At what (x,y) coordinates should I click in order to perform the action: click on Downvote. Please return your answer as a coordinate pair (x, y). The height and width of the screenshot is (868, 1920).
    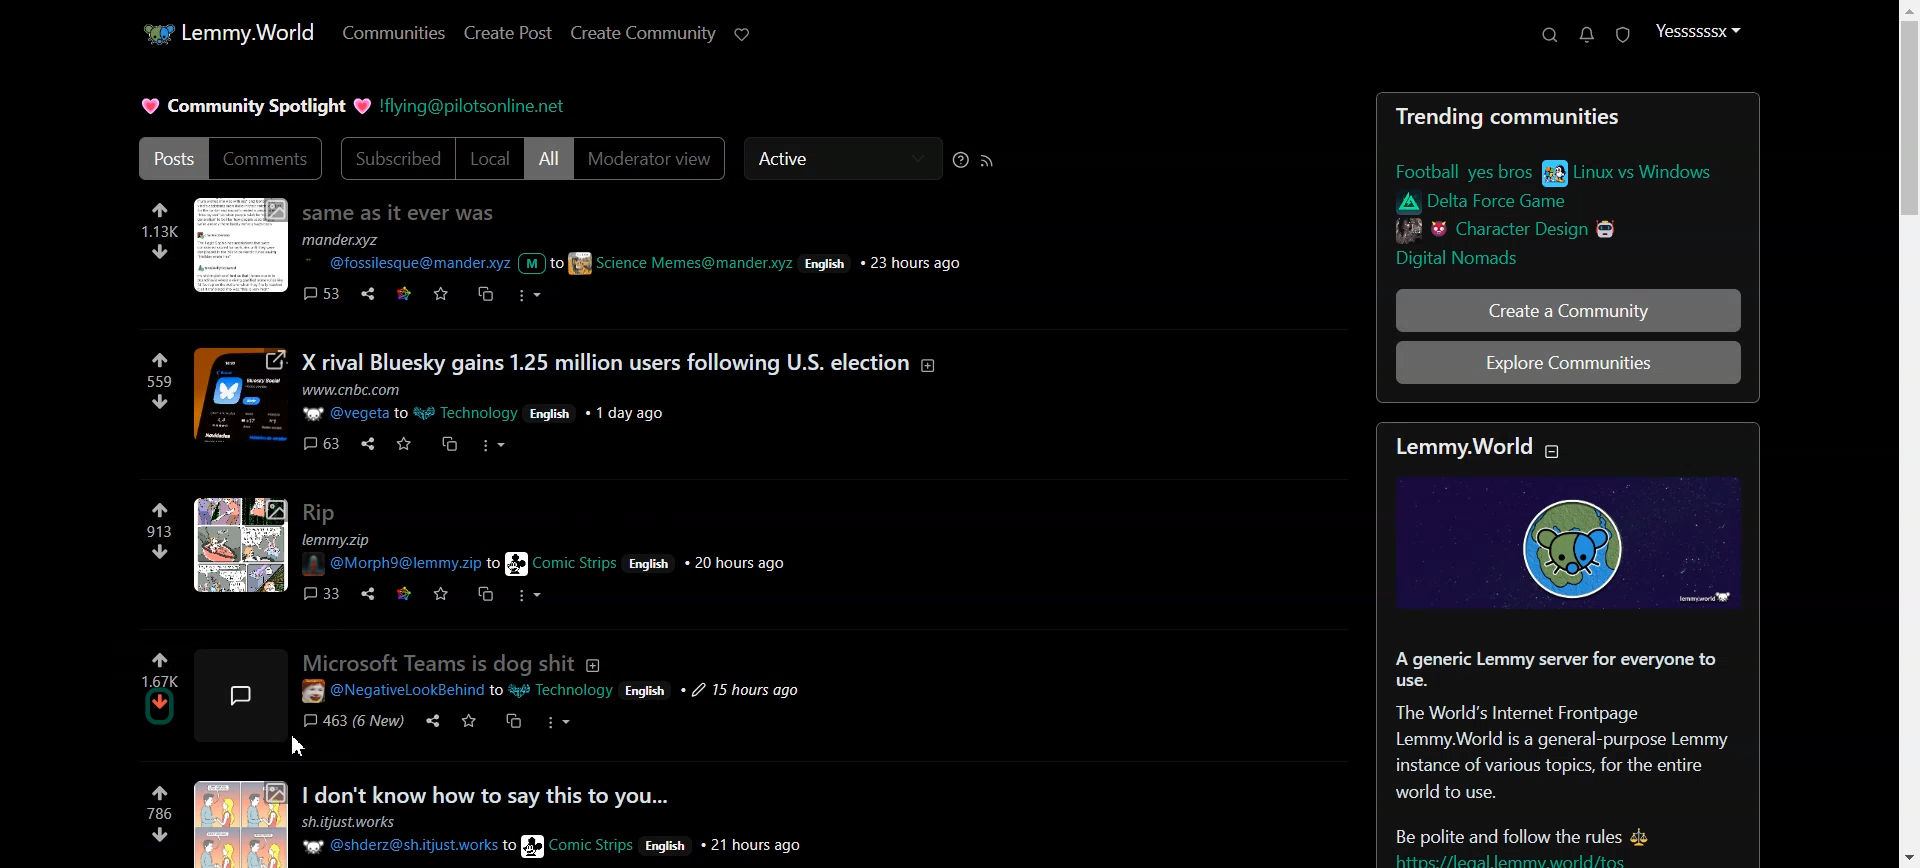
    Looking at the image, I should click on (160, 700).